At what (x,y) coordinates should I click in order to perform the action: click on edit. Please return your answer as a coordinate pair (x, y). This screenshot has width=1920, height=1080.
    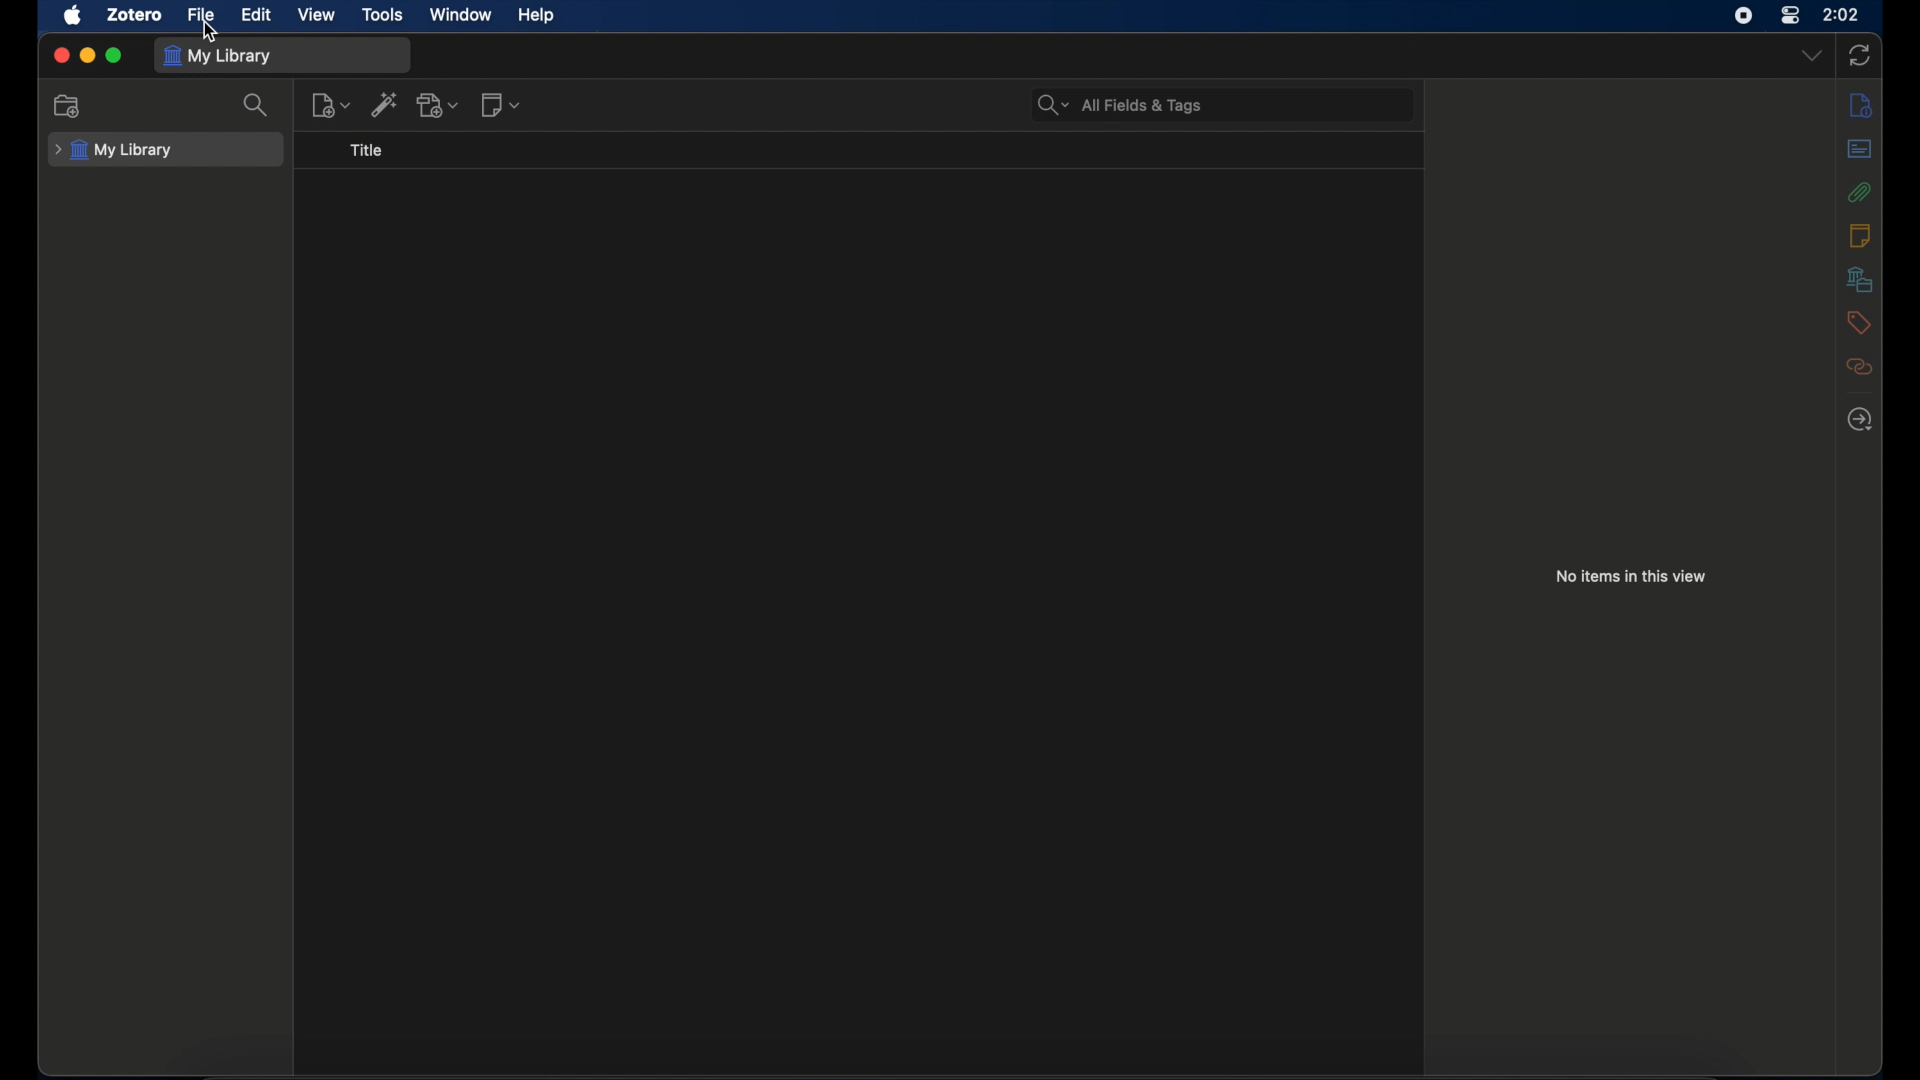
    Looking at the image, I should click on (258, 15).